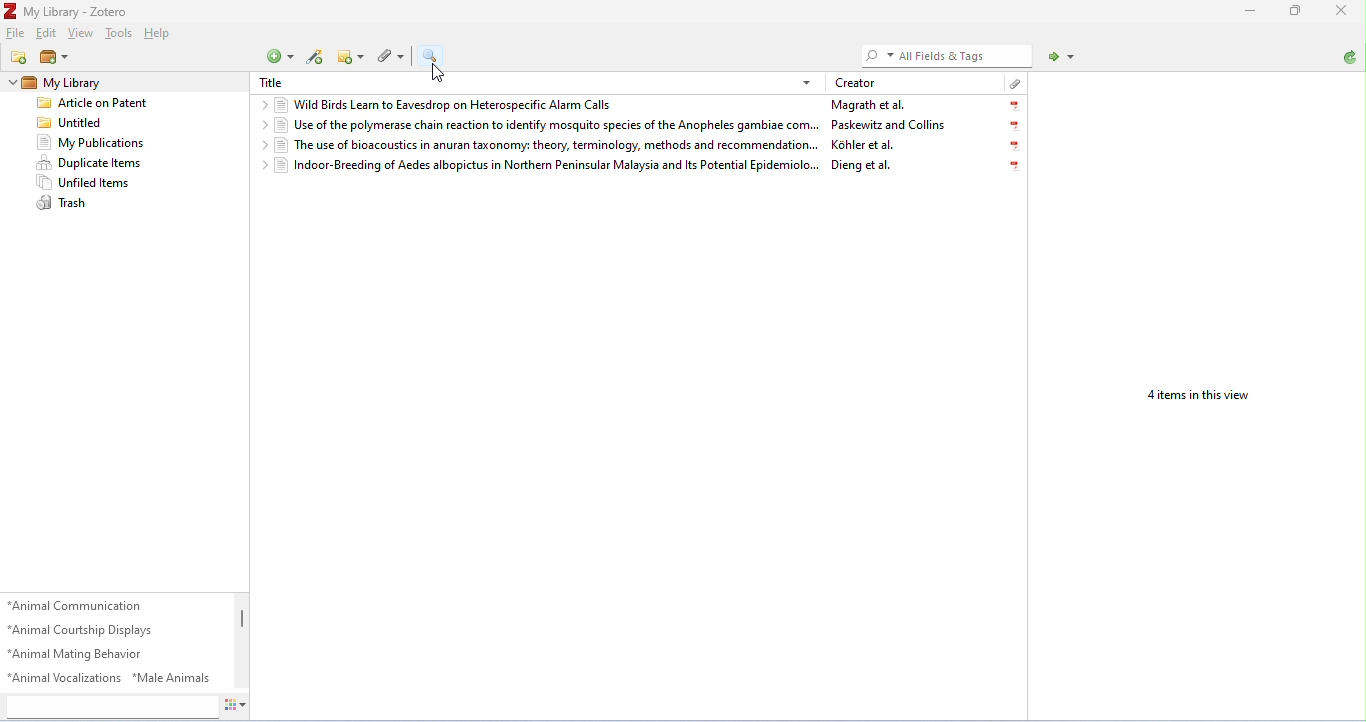 This screenshot has height=722, width=1366. Describe the element at coordinates (83, 182) in the screenshot. I see `unfiled items` at that location.